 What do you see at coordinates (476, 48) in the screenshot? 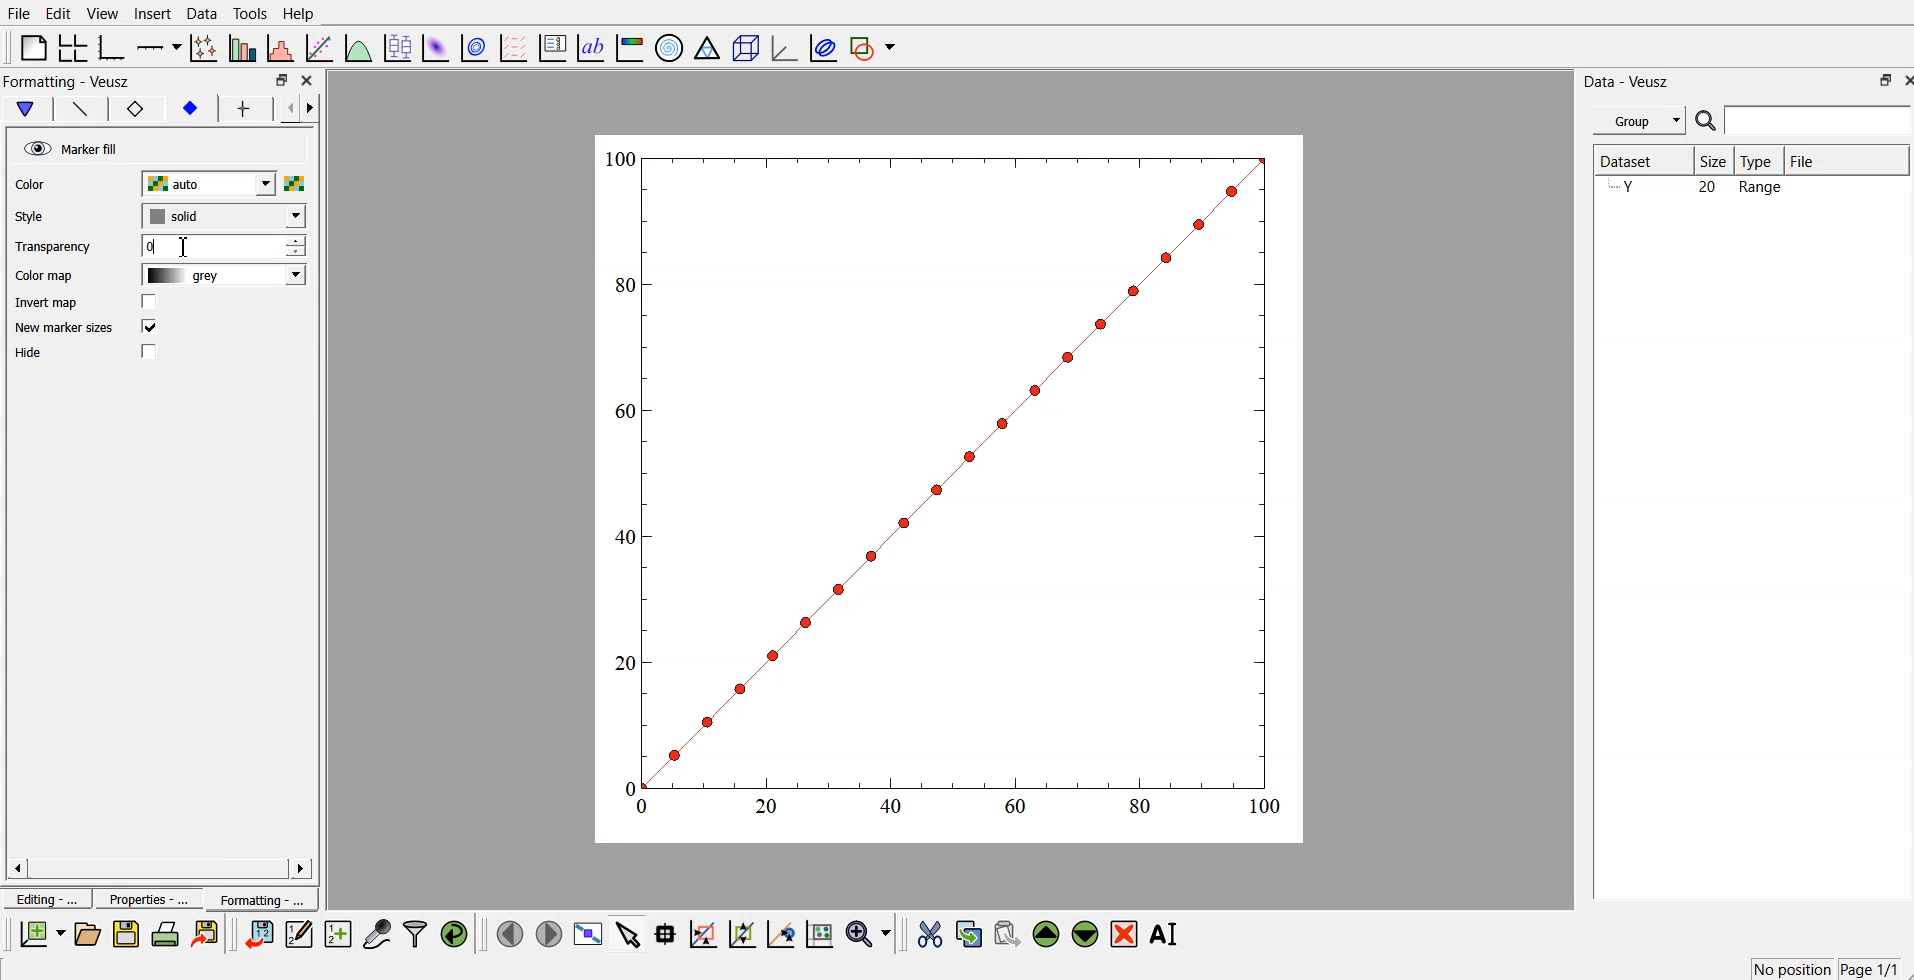
I see `plot a 2D dataset as cont` at bounding box center [476, 48].